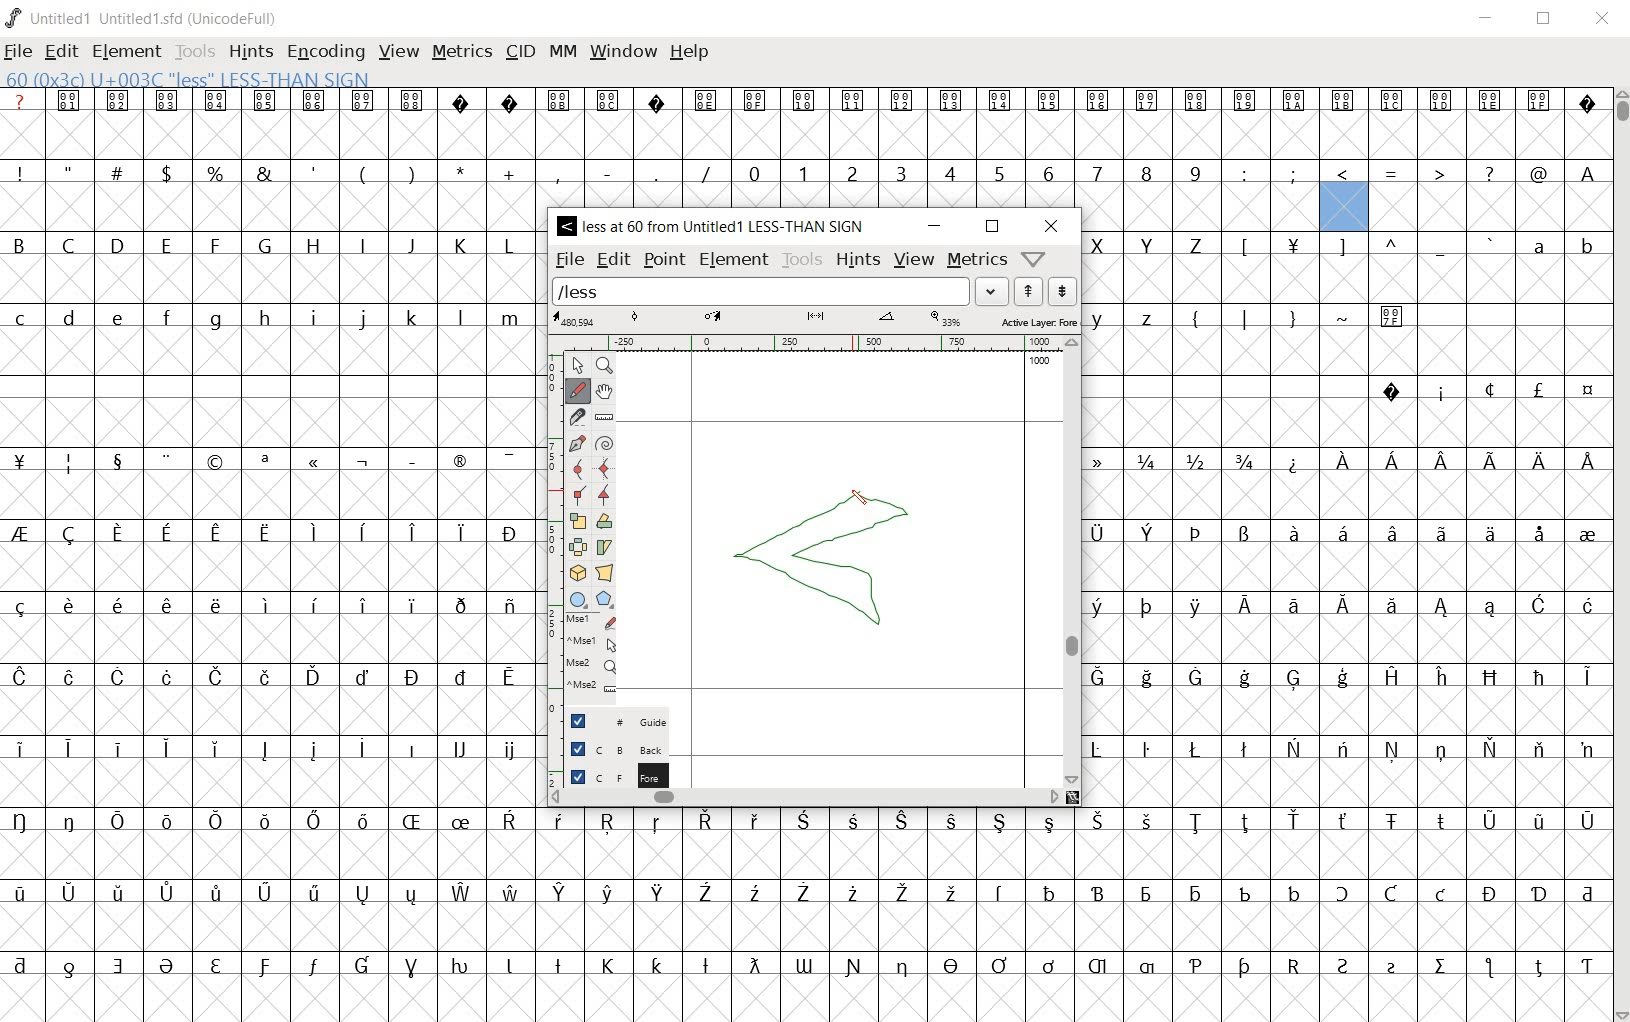 Image resolution: width=1630 pixels, height=1022 pixels. I want to click on empty cells, so click(1344, 423).